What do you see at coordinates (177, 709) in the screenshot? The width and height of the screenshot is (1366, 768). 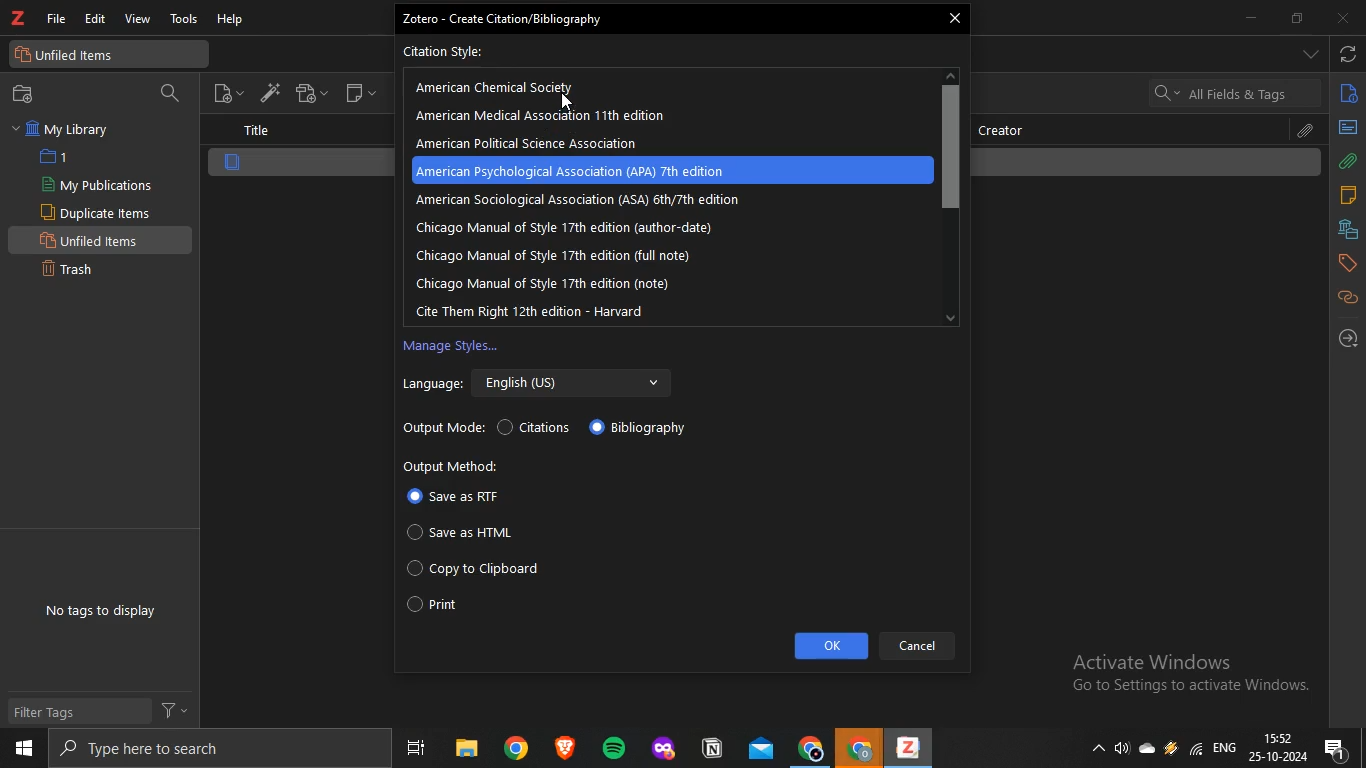 I see `filter` at bounding box center [177, 709].